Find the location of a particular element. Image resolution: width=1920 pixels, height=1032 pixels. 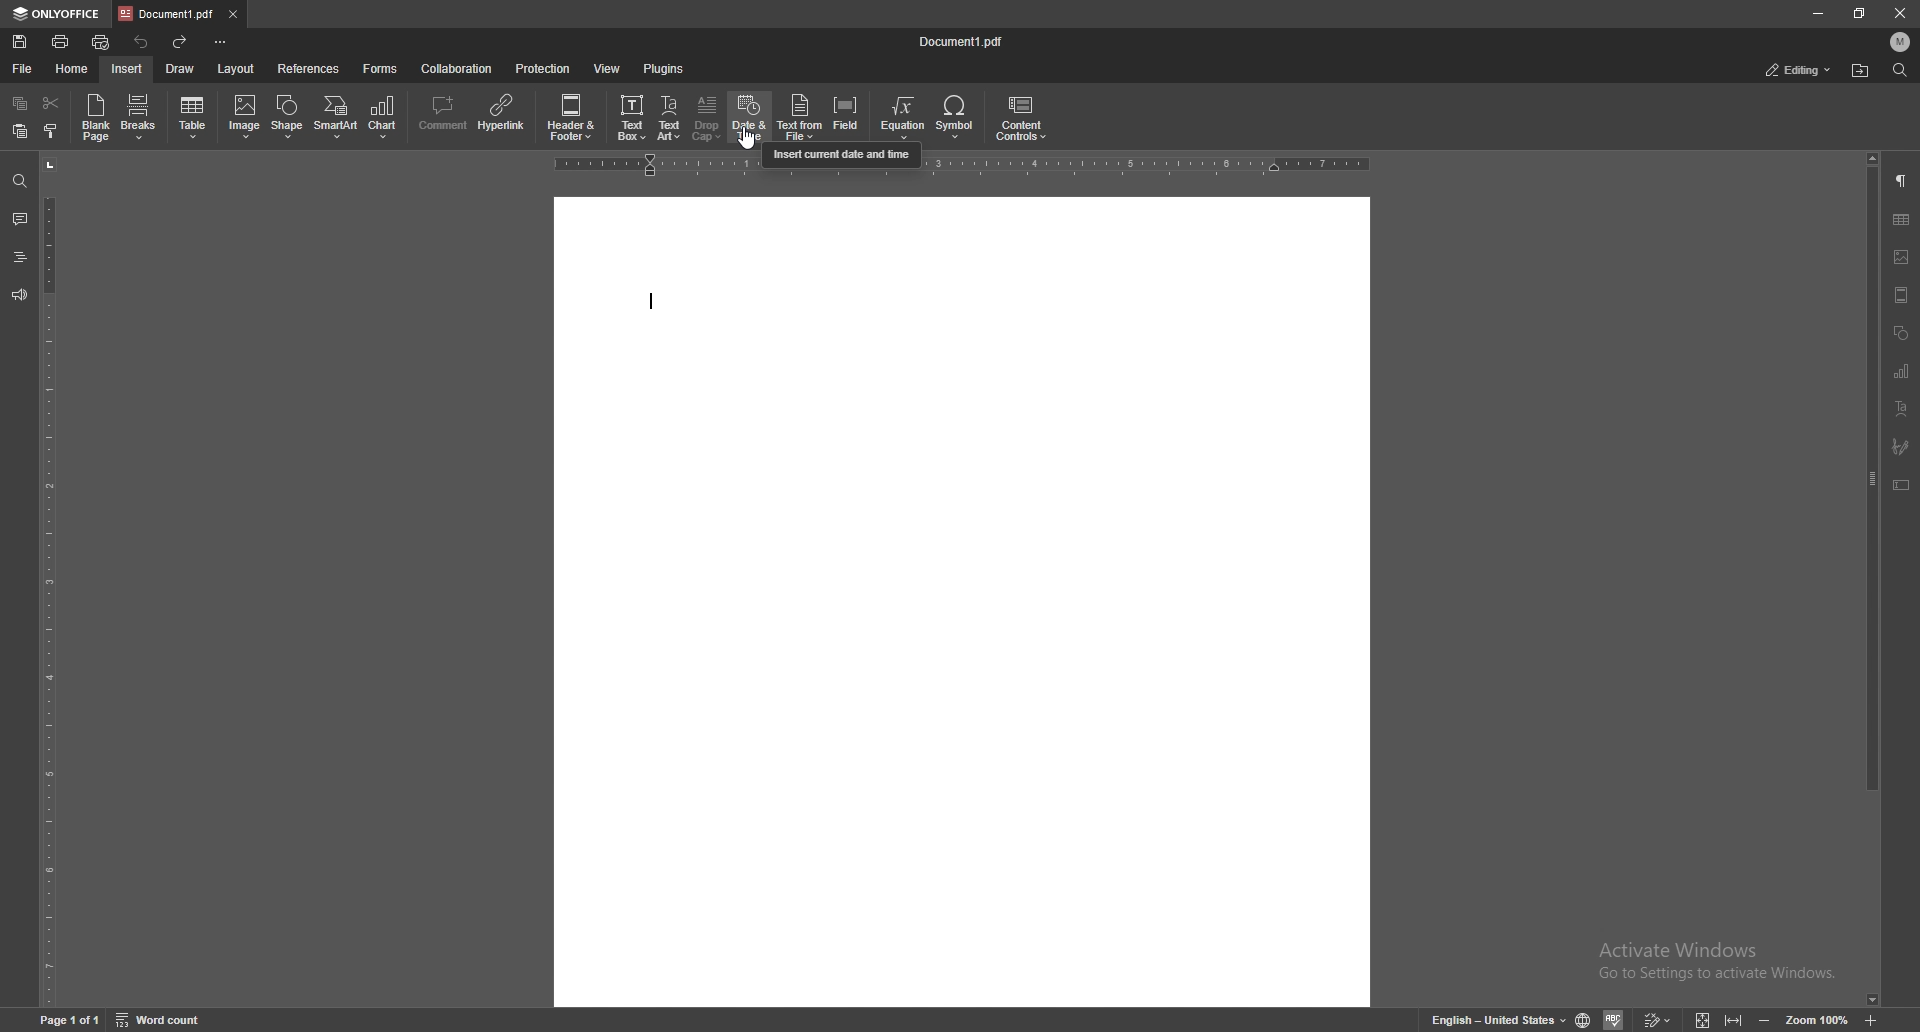

content controls is located at coordinates (1021, 118).